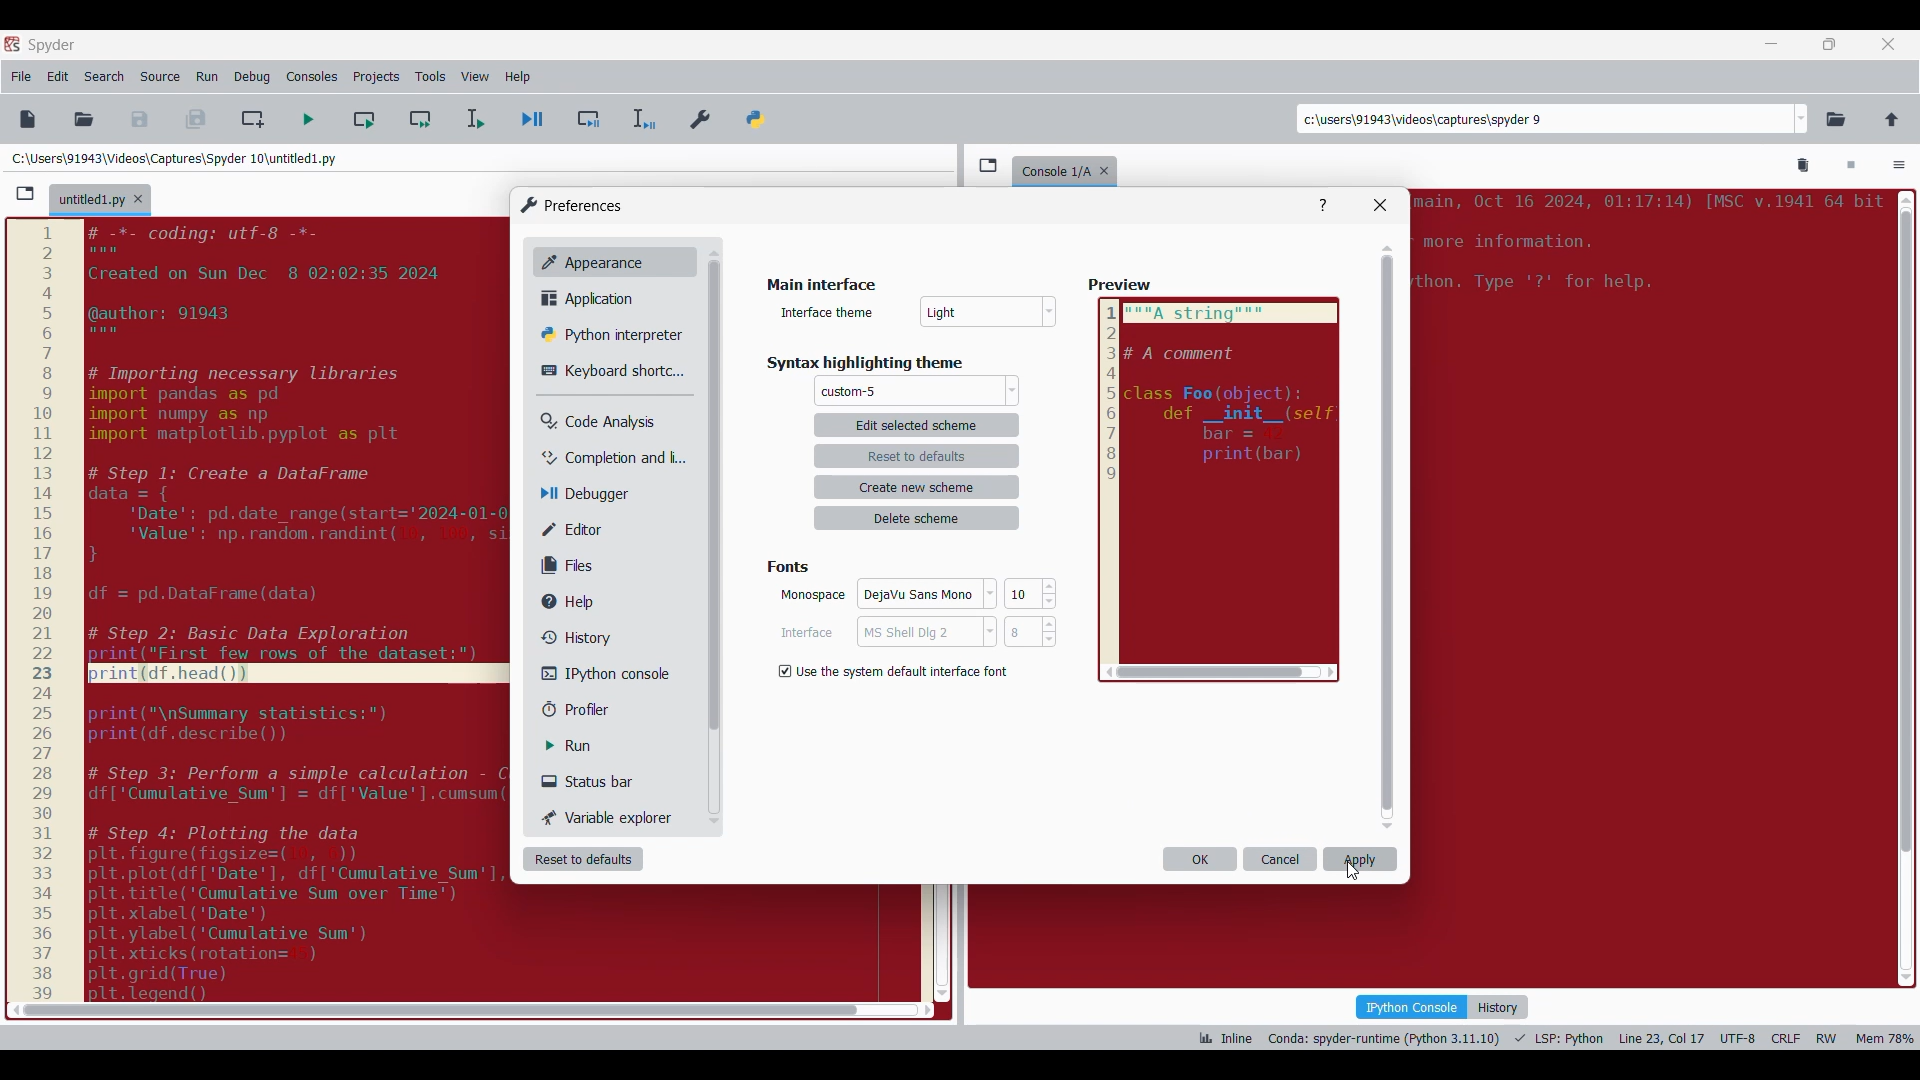 The width and height of the screenshot is (1920, 1080). I want to click on Tools menu, so click(430, 77).